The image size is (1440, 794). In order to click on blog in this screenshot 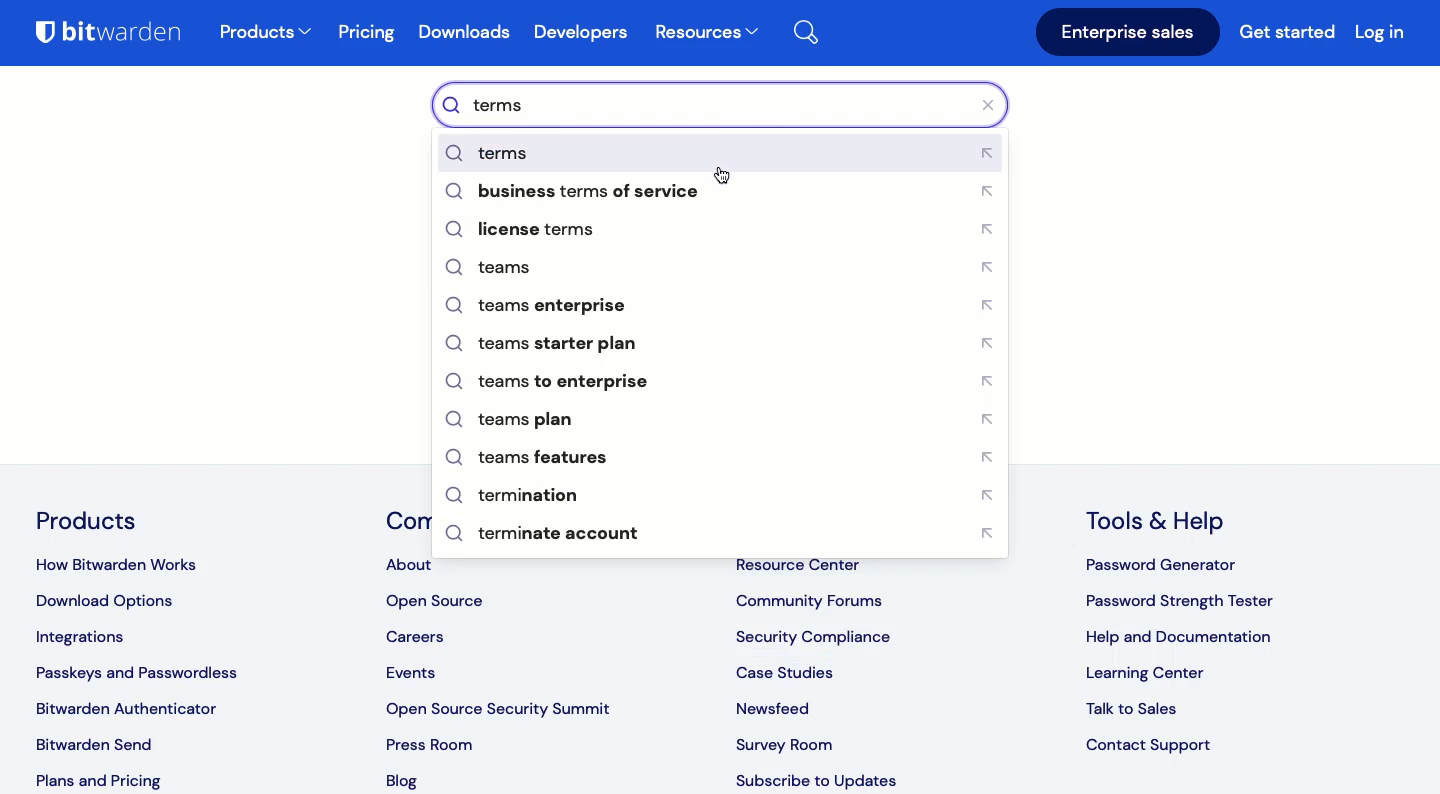, I will do `click(408, 782)`.